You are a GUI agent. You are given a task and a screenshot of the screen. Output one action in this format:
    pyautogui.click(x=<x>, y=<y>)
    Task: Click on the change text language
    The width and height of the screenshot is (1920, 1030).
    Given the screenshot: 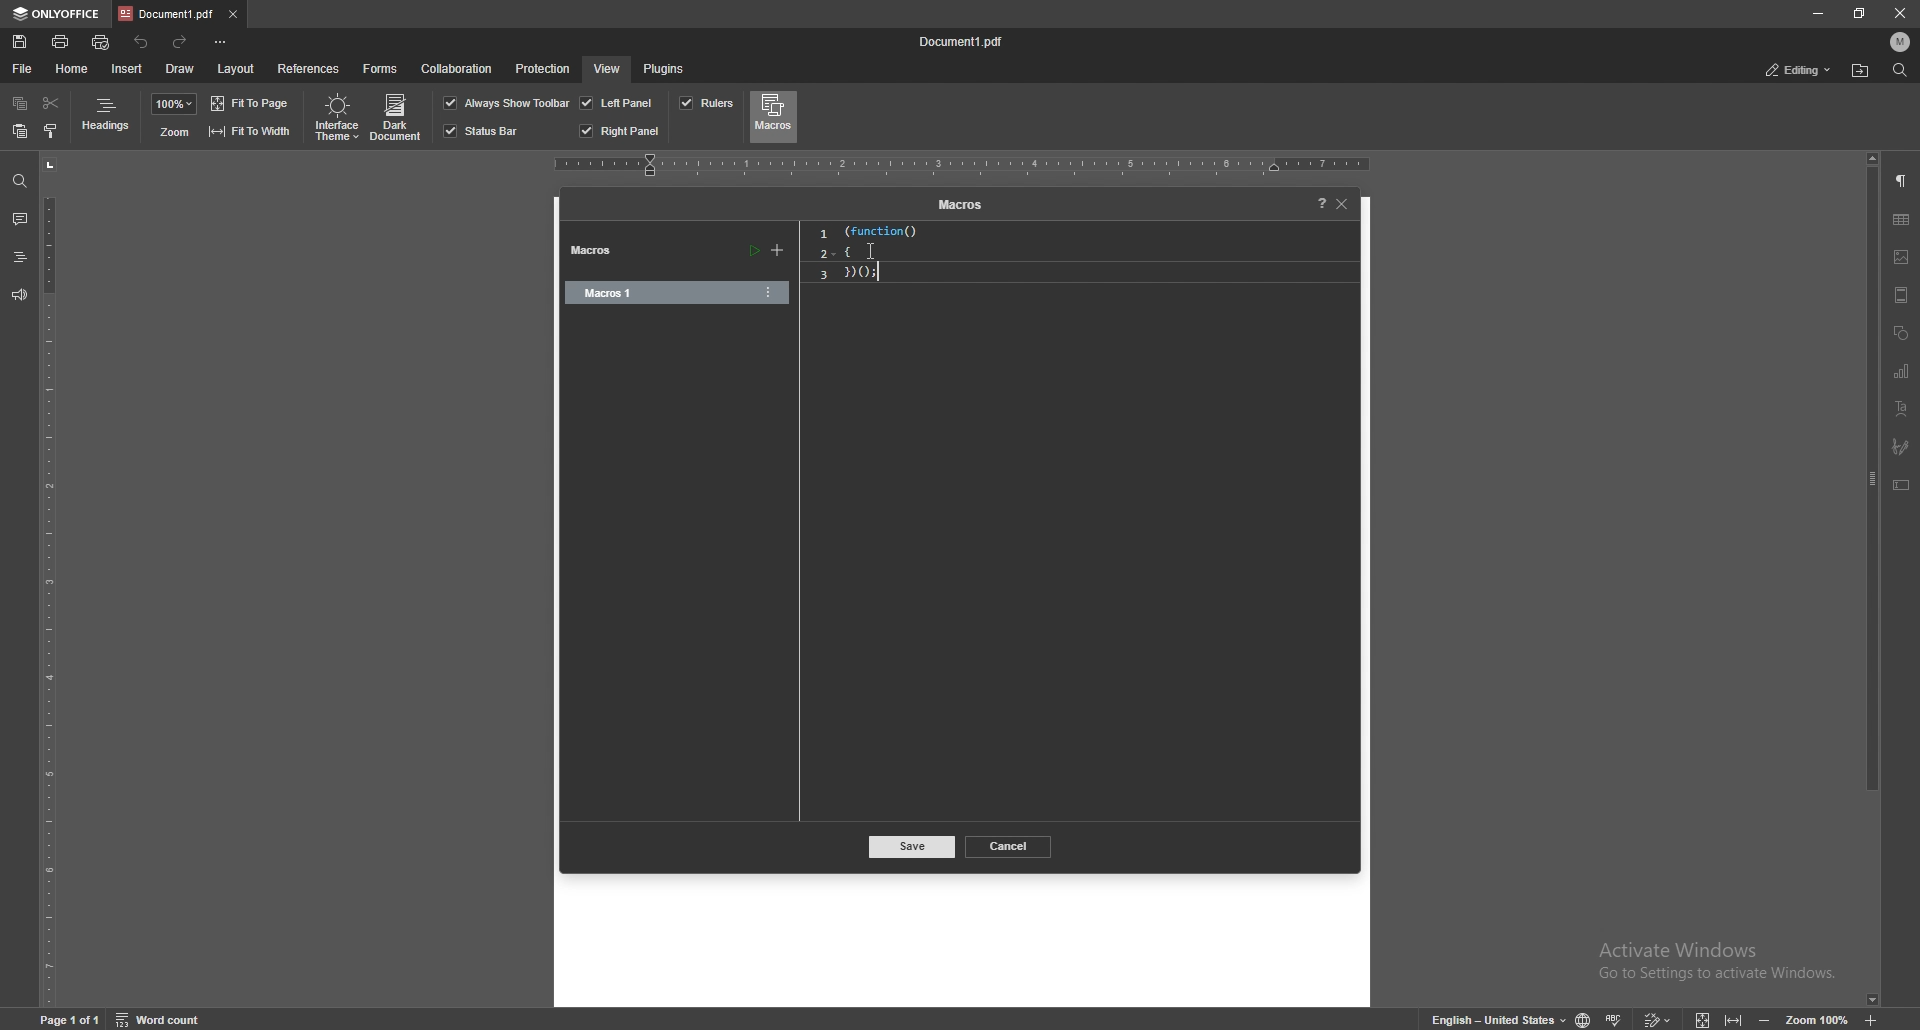 What is the action you would take?
    pyautogui.click(x=1490, y=1017)
    